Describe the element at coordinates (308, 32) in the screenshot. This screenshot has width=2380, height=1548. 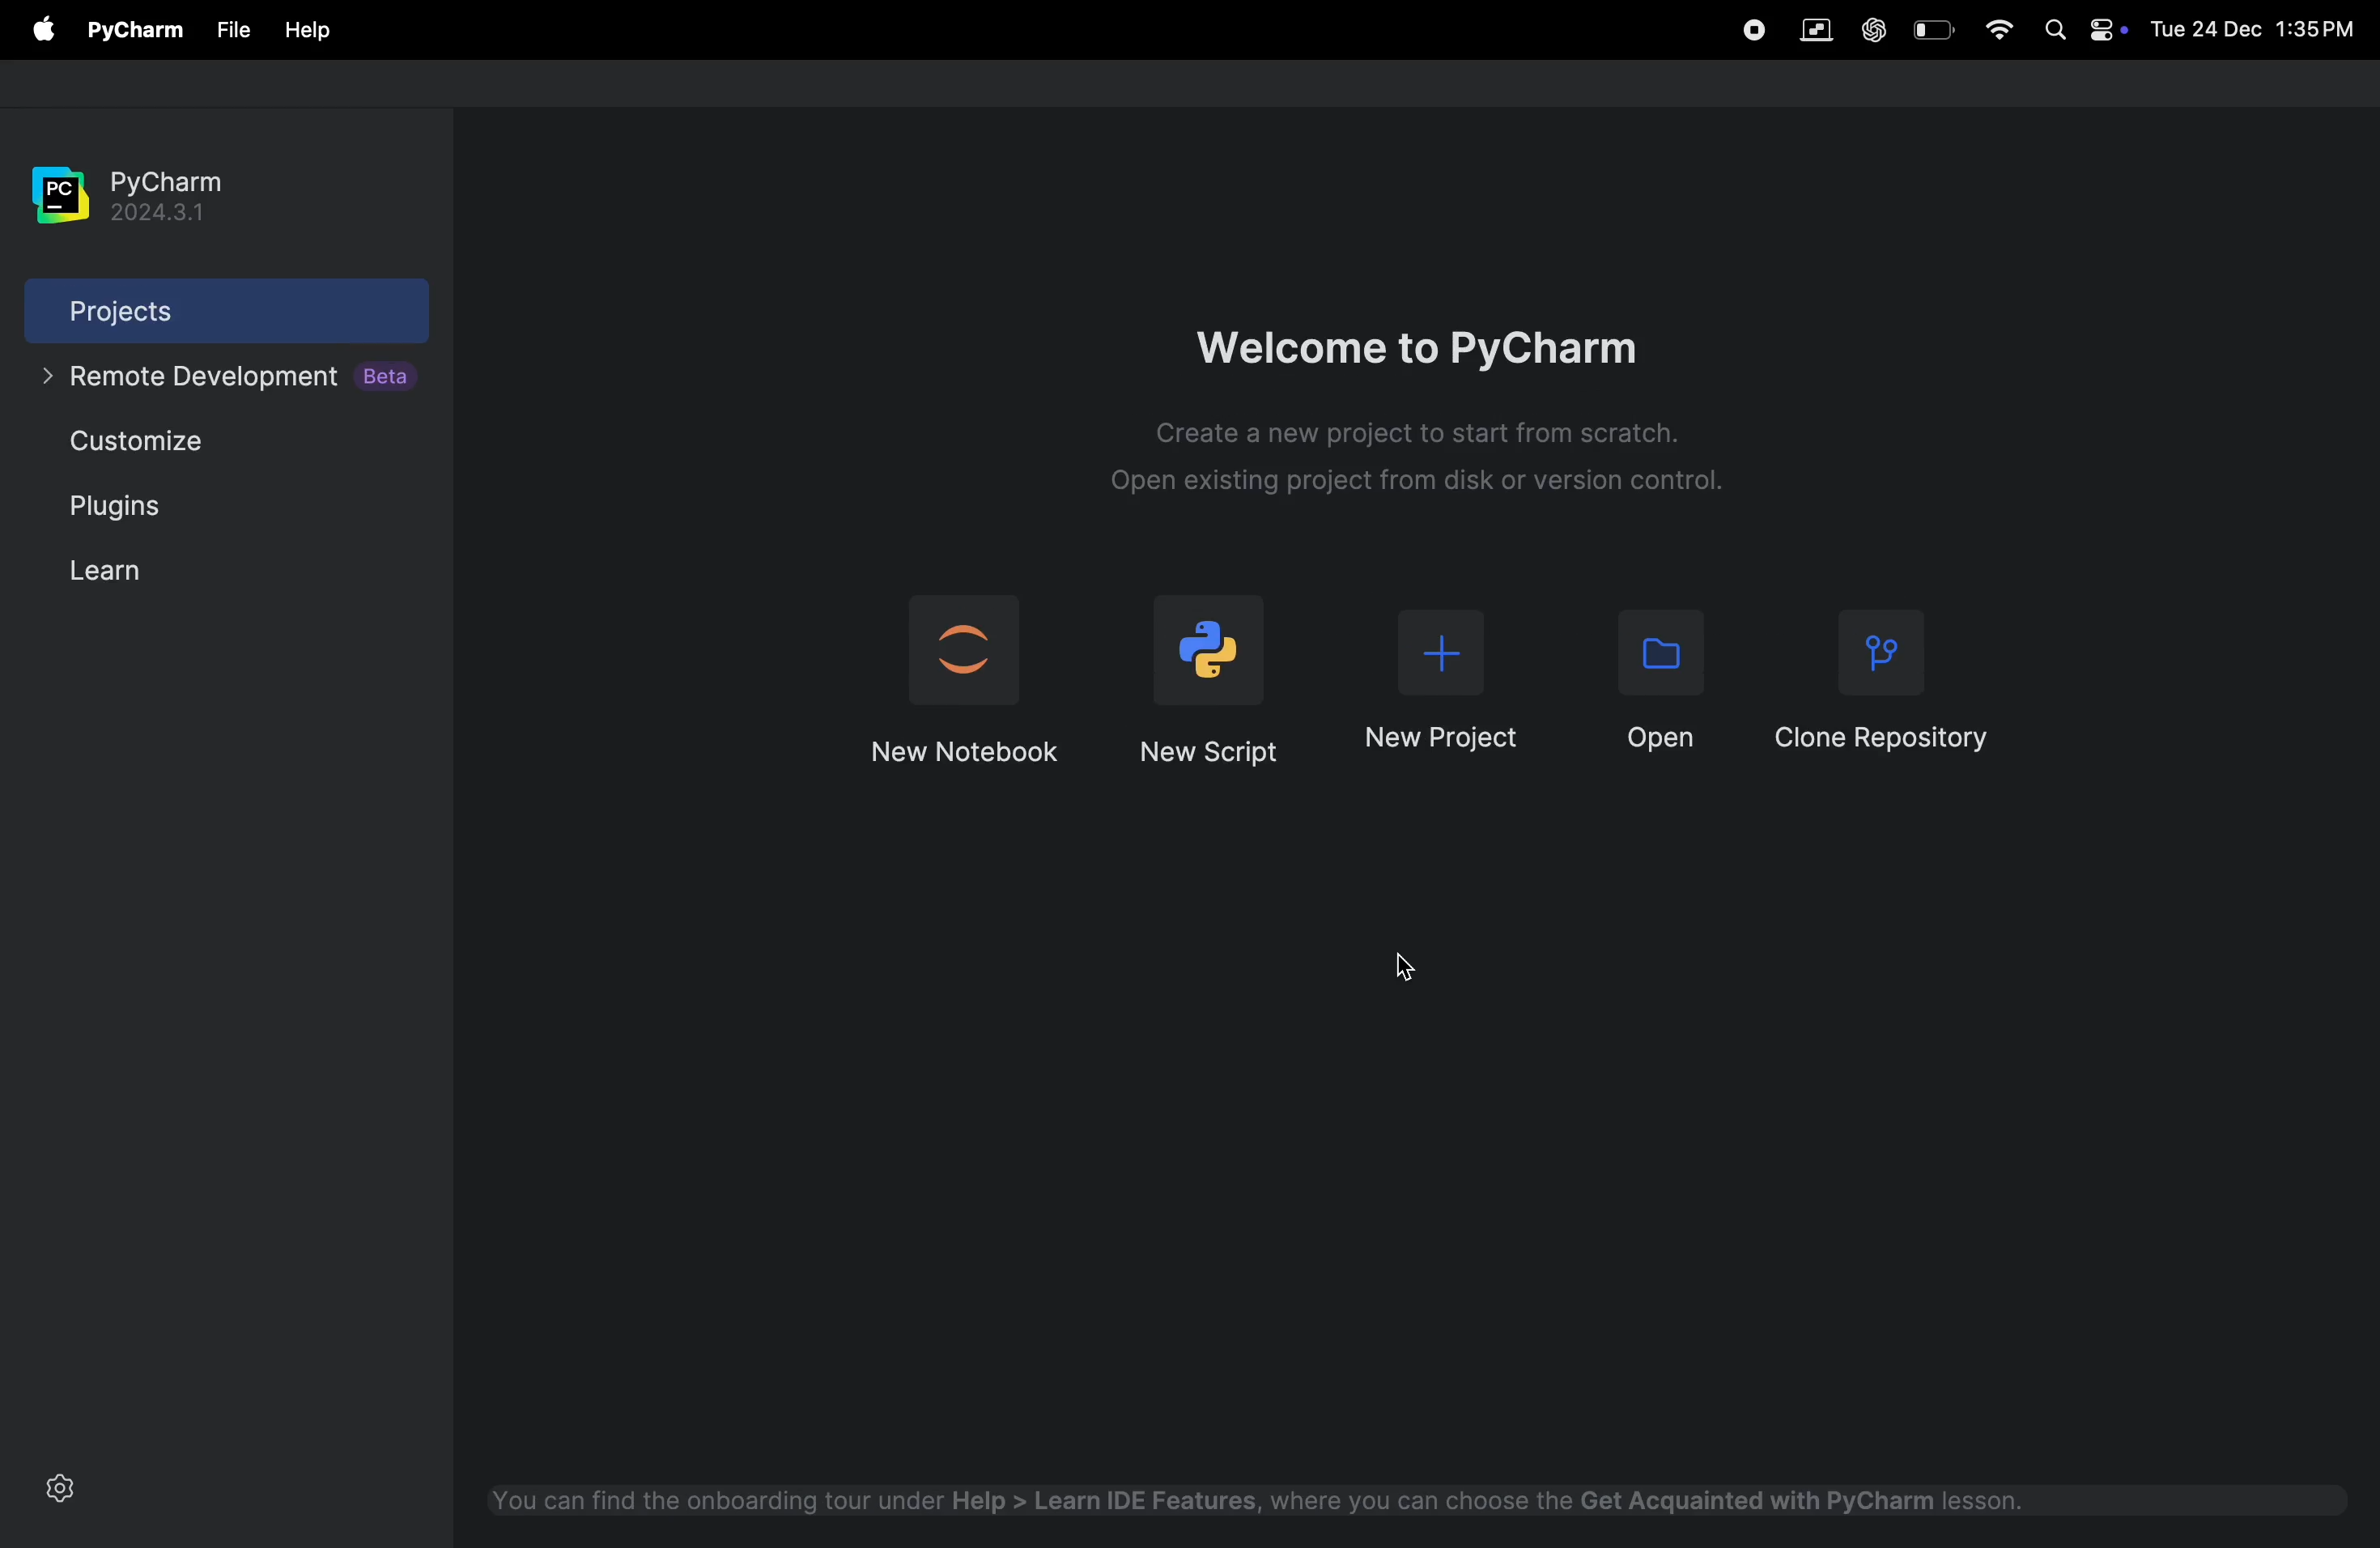
I see `help` at that location.